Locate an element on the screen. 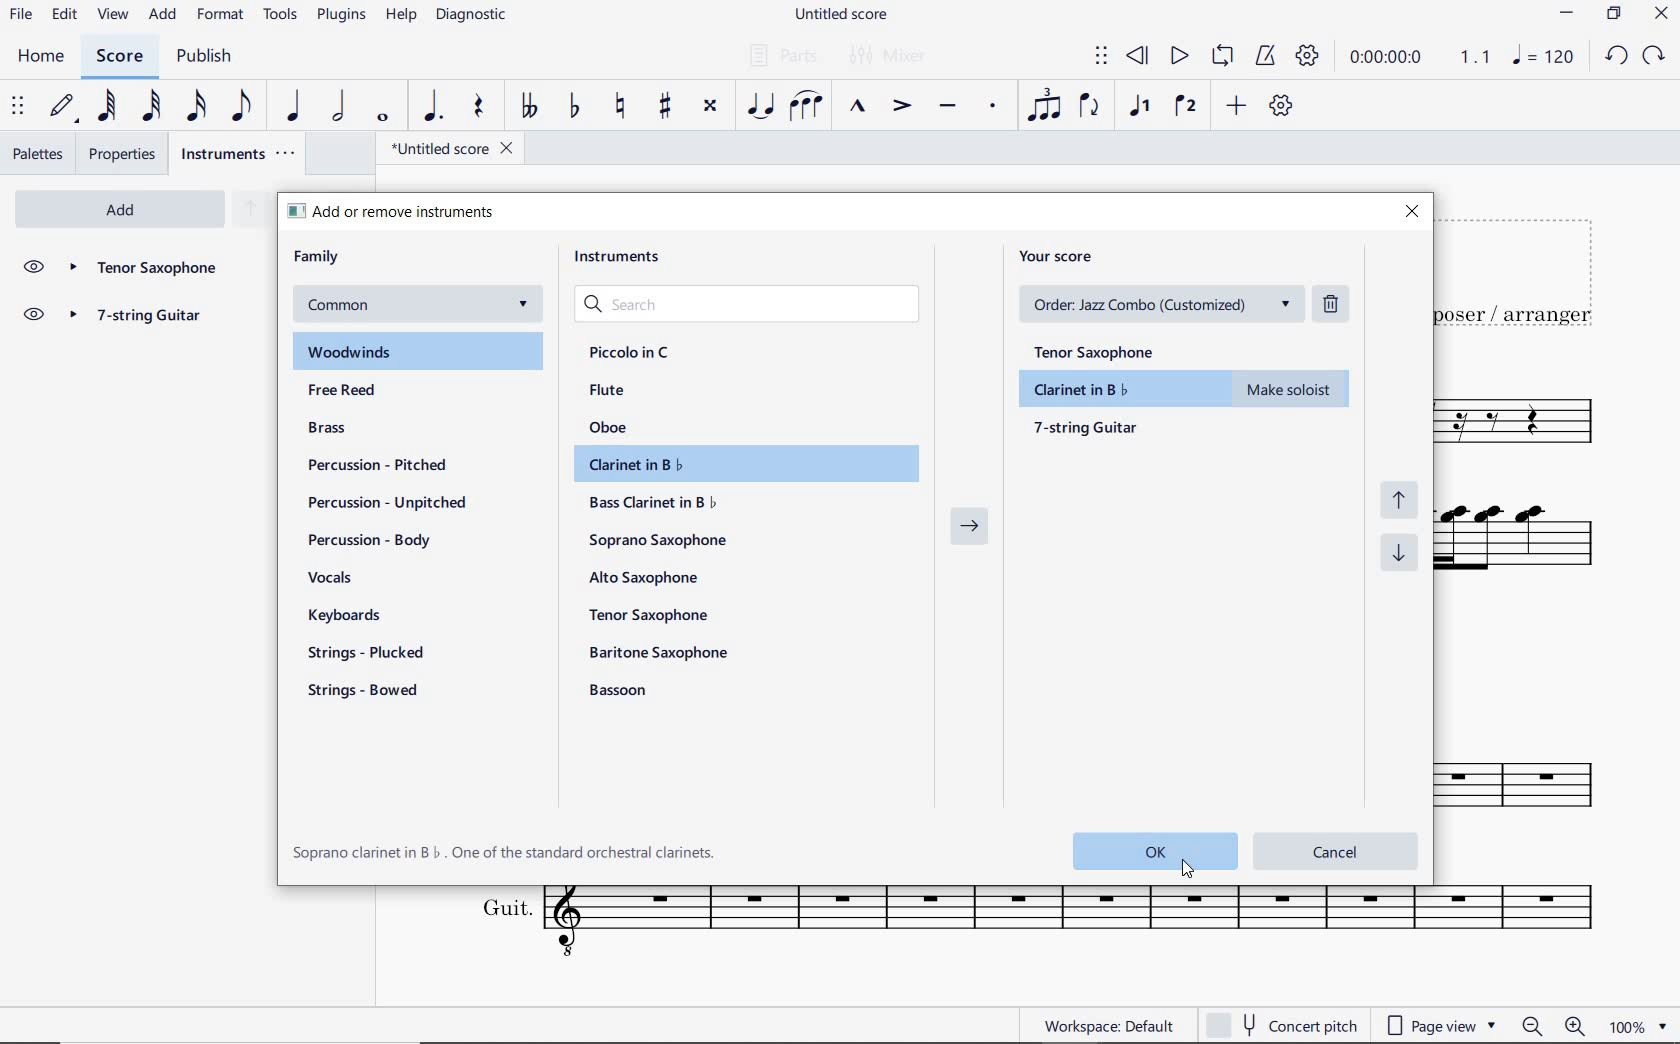 Image resolution: width=1680 pixels, height=1044 pixels. UNDO is located at coordinates (1616, 57).